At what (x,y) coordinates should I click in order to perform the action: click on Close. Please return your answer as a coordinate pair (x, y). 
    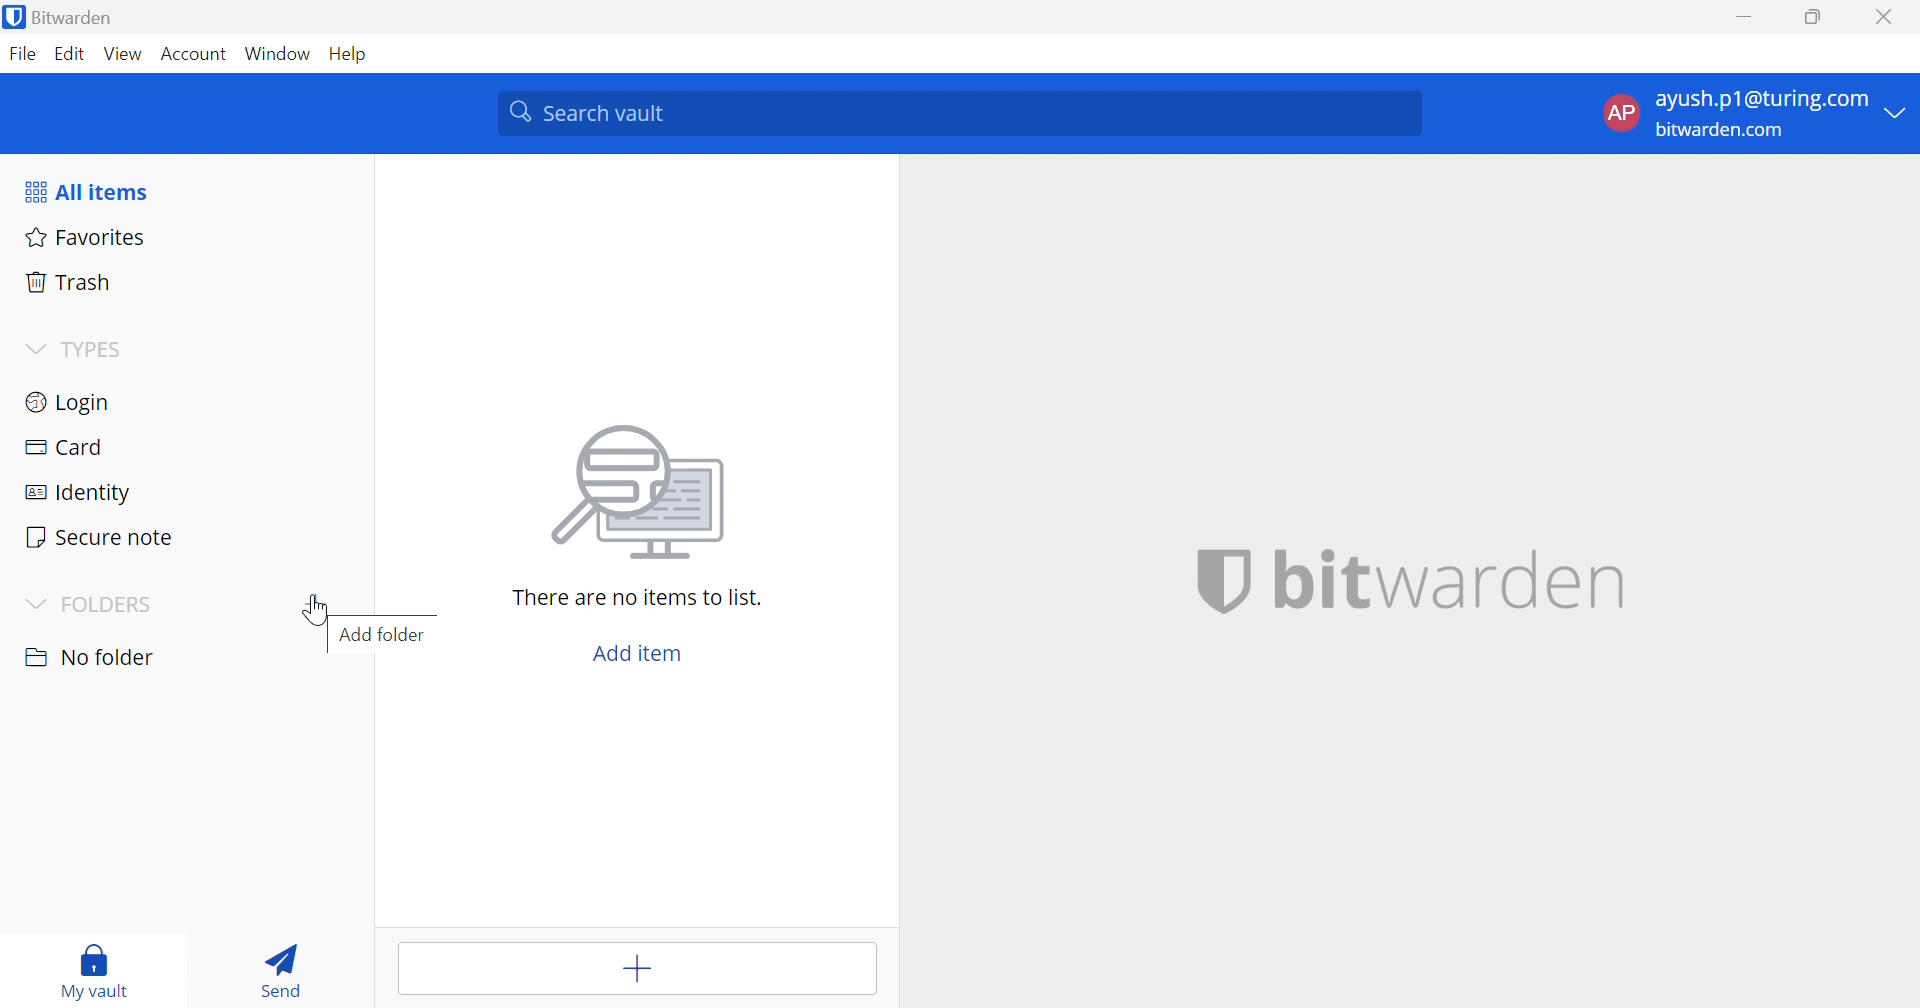
    Looking at the image, I should click on (1882, 17).